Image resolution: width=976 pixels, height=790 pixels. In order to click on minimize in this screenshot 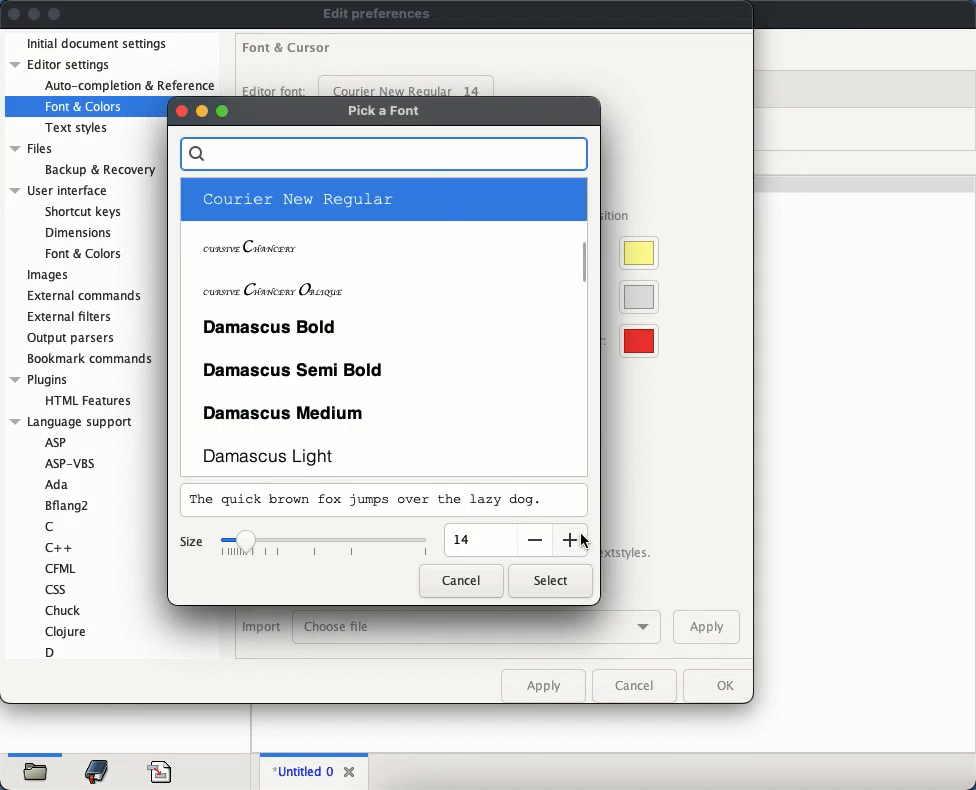, I will do `click(35, 14)`.